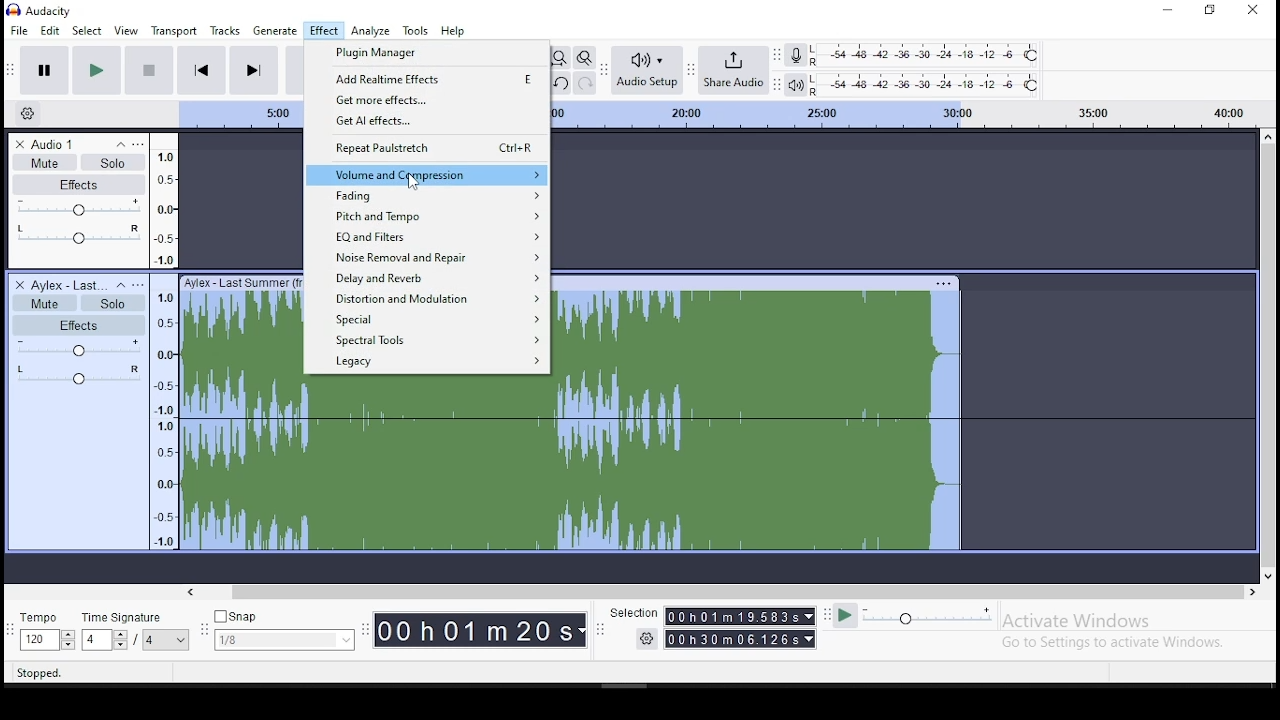  Describe the element at coordinates (69, 284) in the screenshot. I see `audio track name` at that location.